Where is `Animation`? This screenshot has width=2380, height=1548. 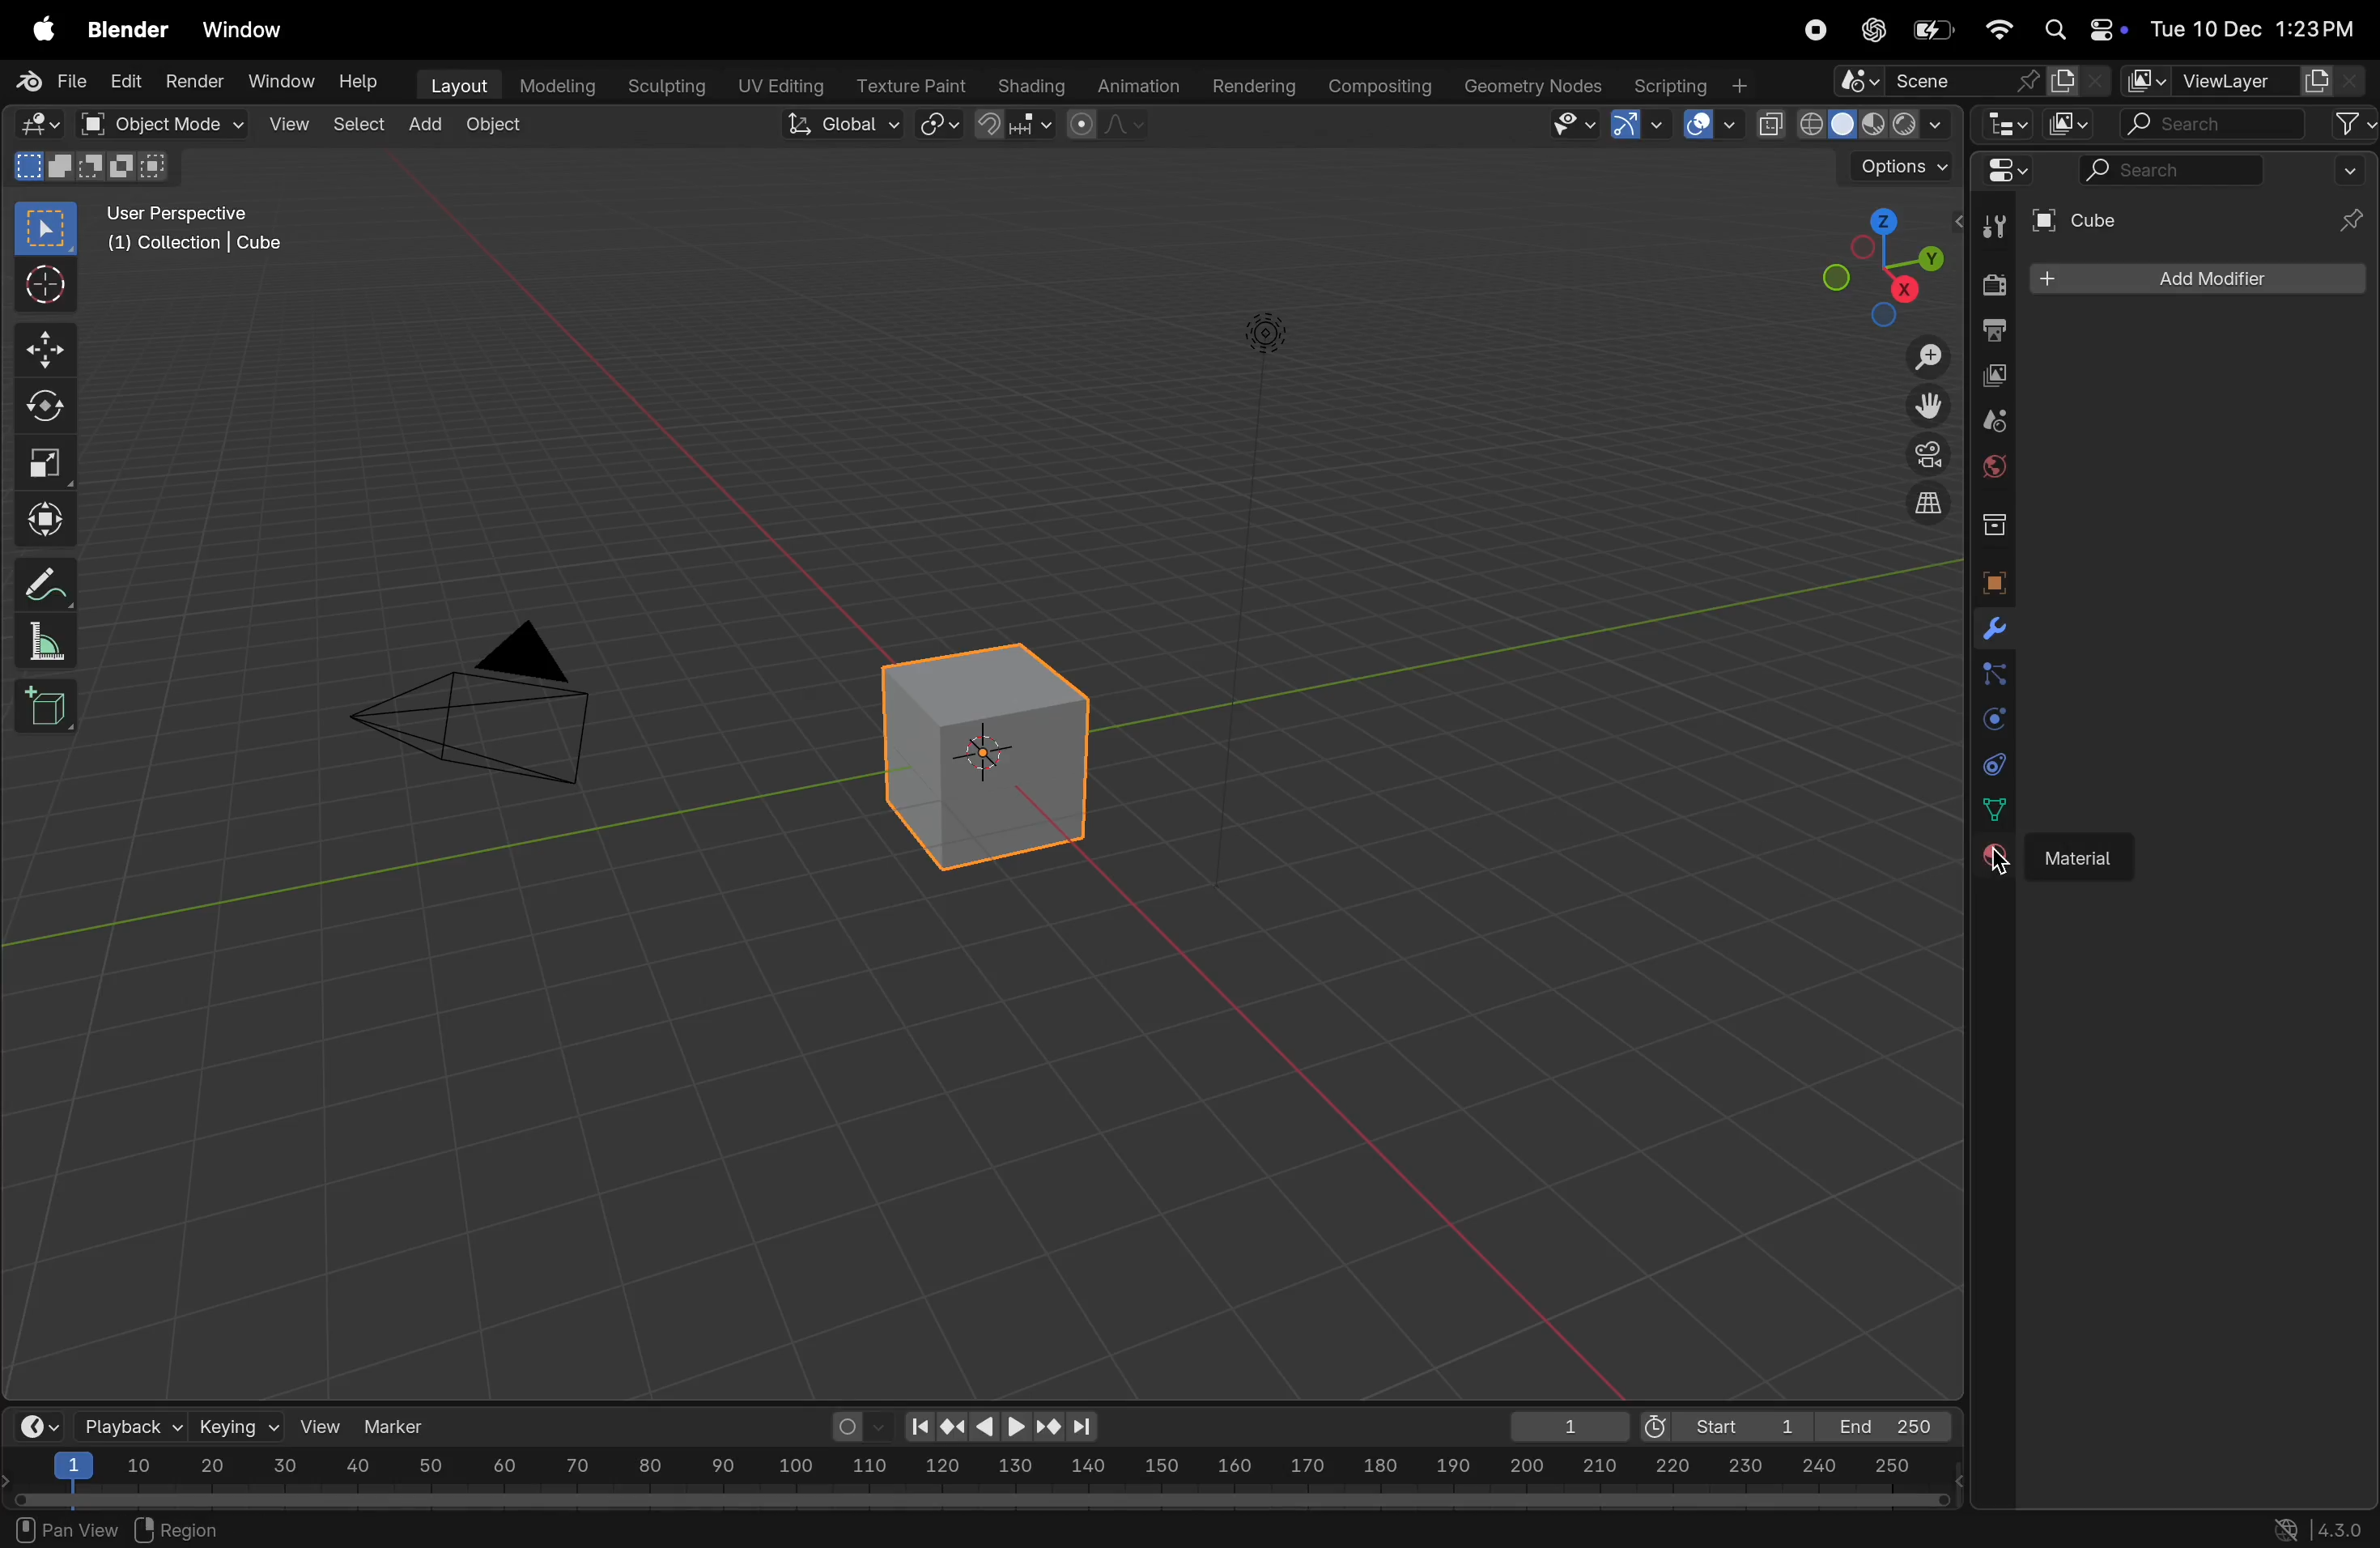 Animation is located at coordinates (1141, 83).